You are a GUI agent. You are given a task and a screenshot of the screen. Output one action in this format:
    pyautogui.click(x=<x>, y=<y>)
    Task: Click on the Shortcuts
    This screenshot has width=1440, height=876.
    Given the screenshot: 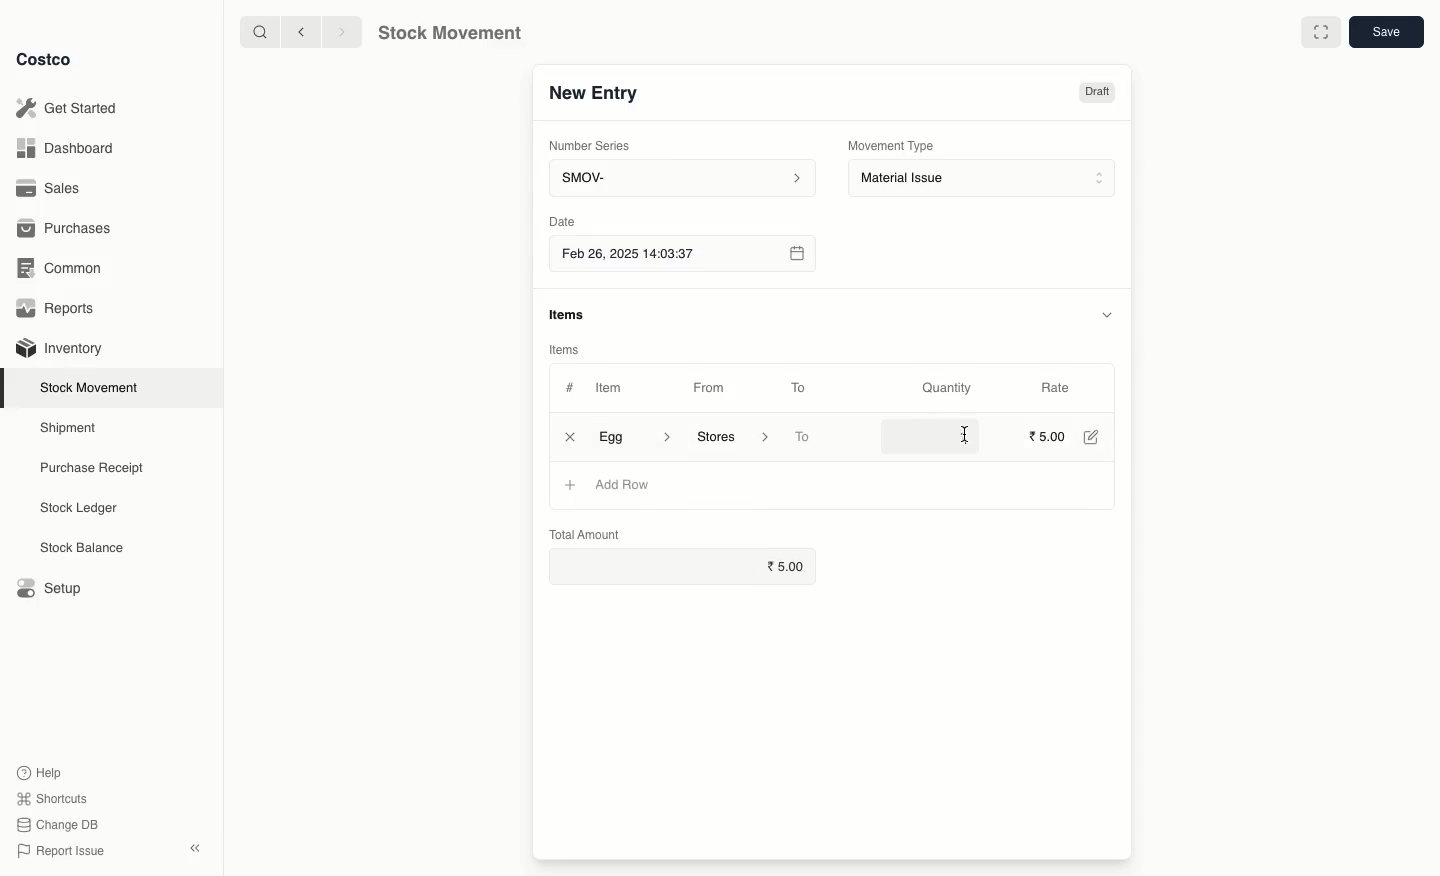 What is the action you would take?
    pyautogui.click(x=52, y=796)
    